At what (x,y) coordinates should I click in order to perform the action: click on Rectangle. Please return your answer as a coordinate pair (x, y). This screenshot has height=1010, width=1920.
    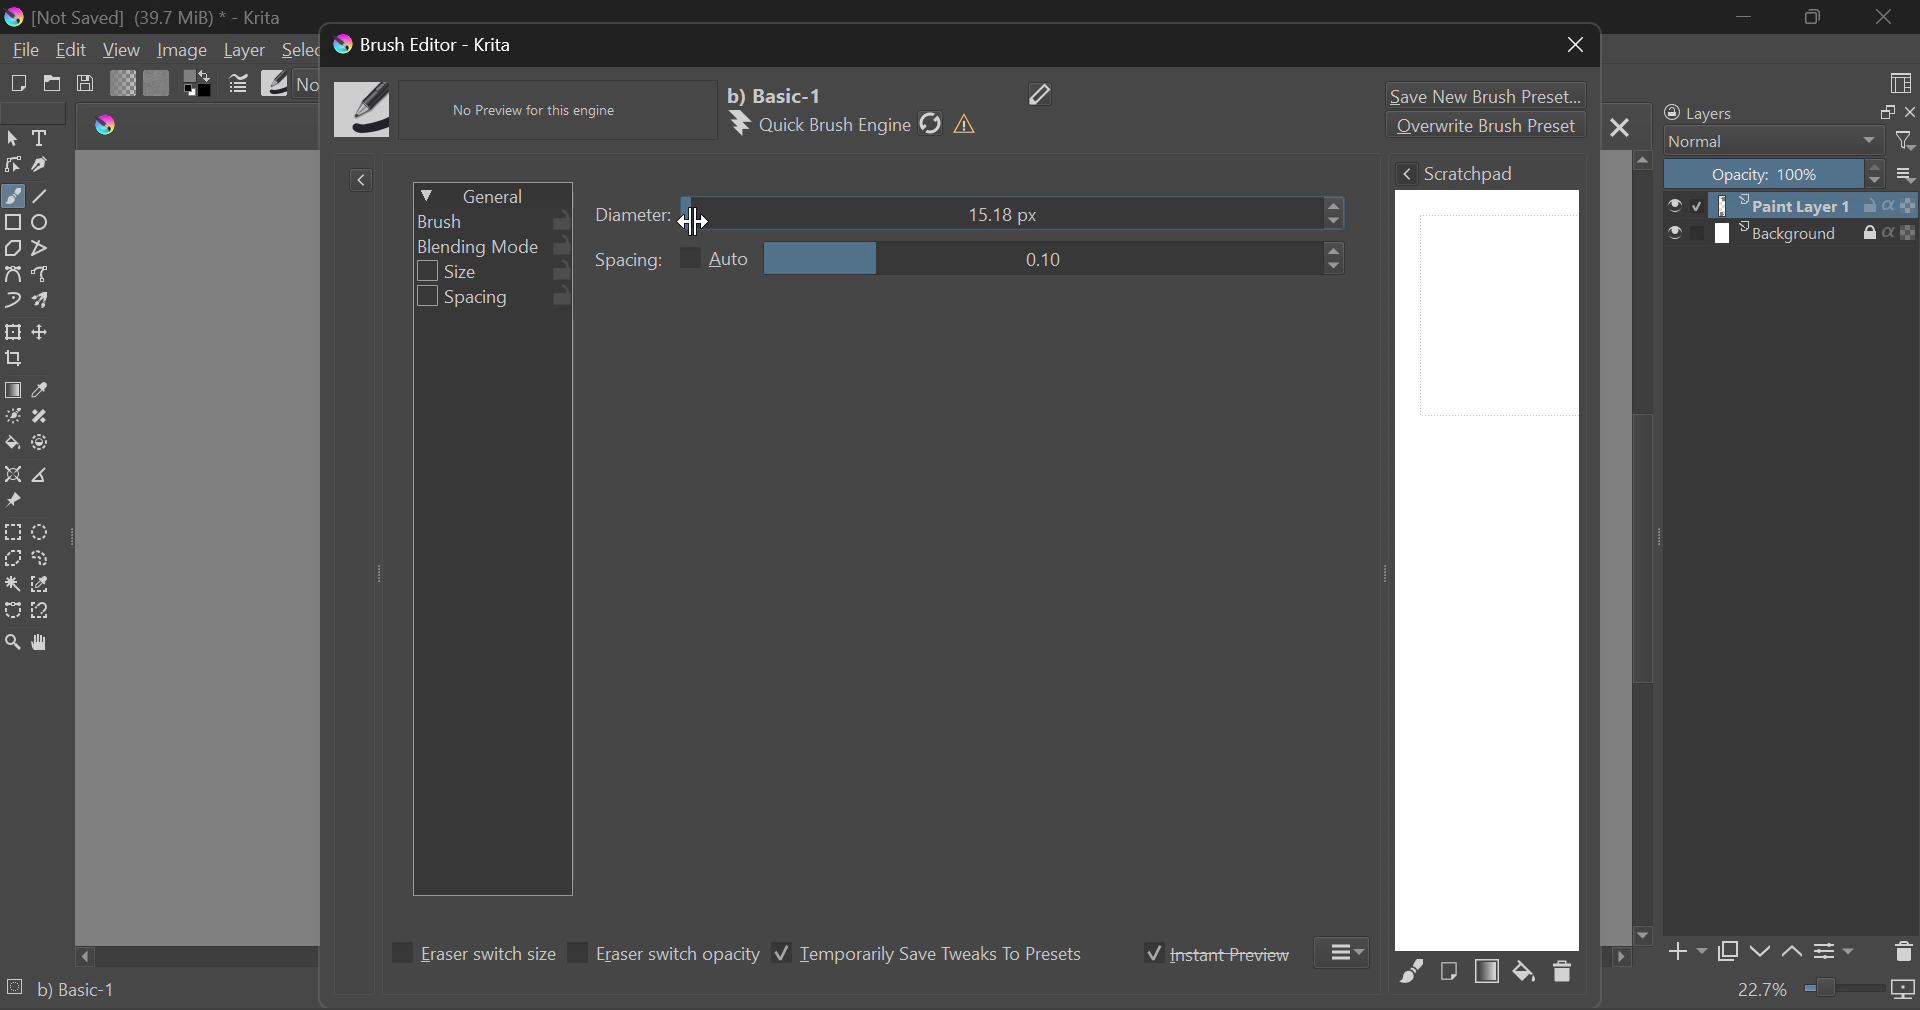
    Looking at the image, I should click on (14, 224).